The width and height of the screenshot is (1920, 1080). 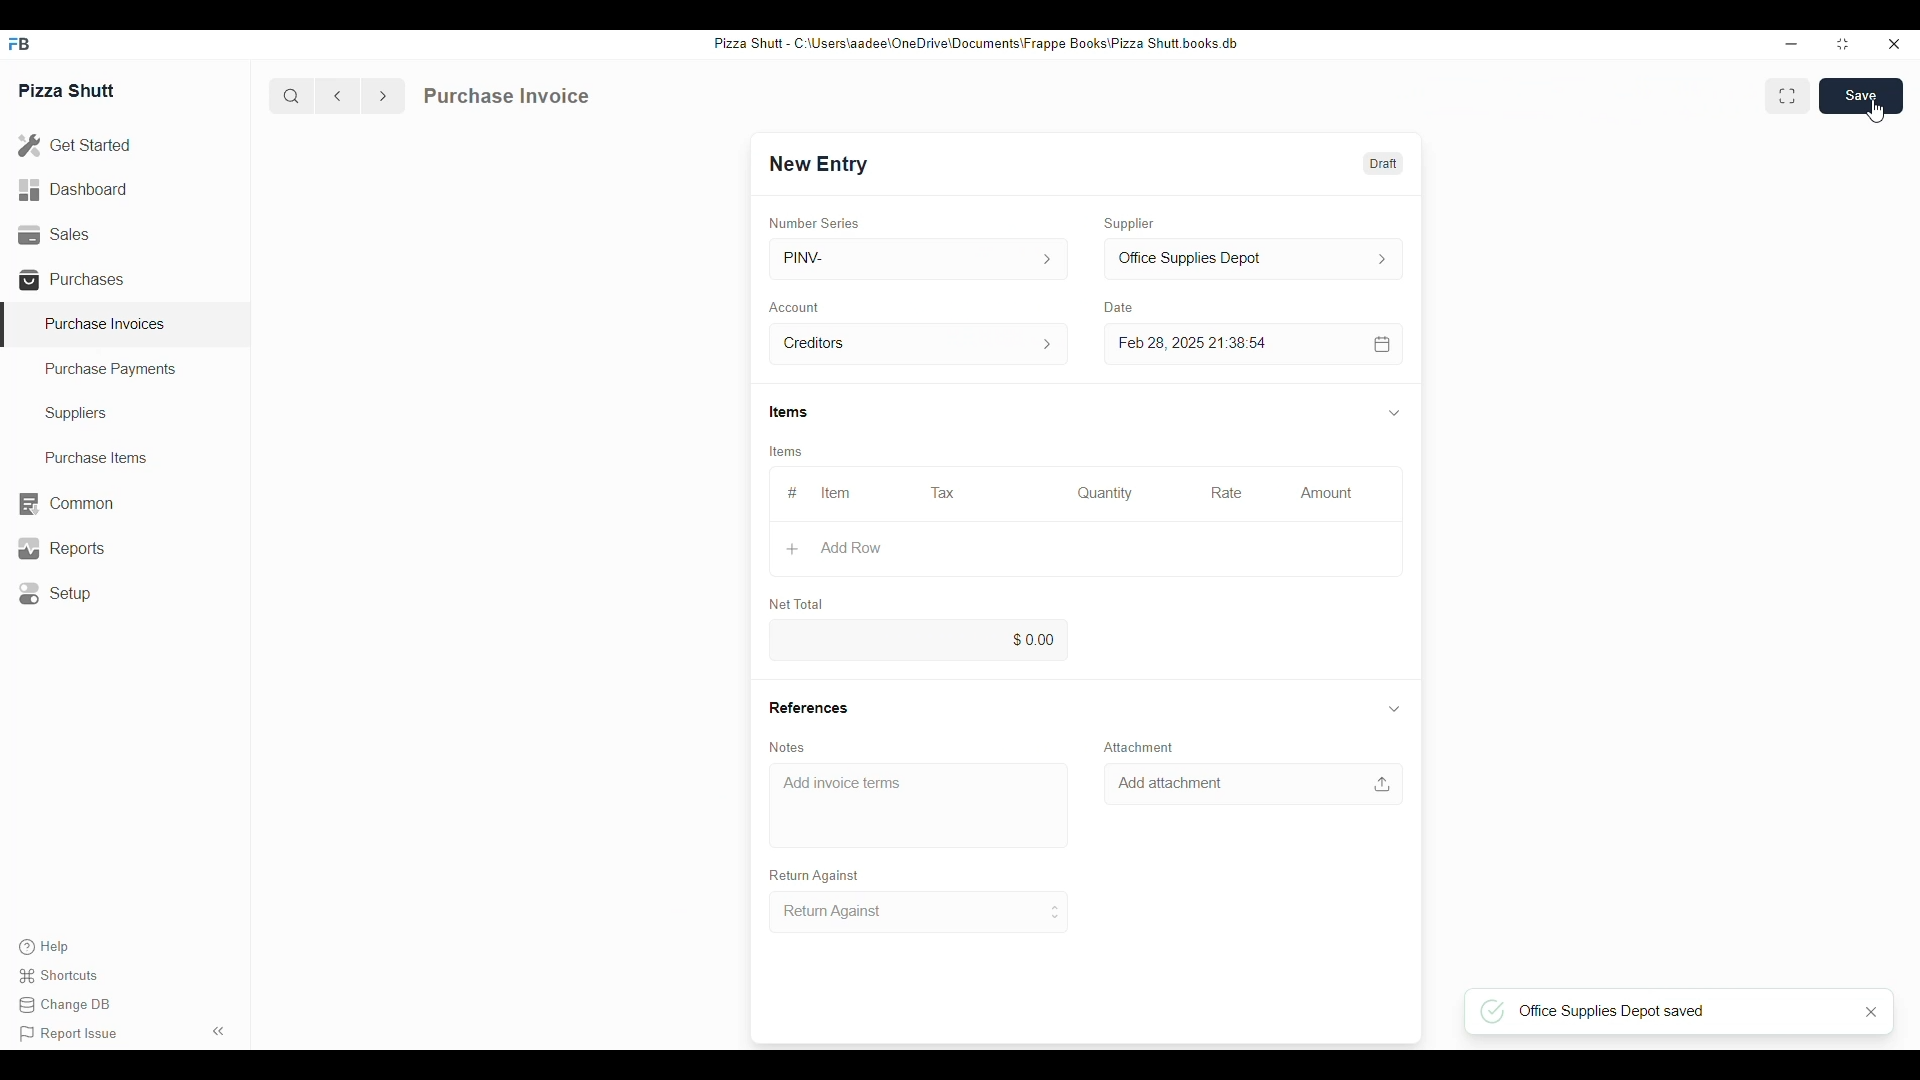 What do you see at coordinates (787, 453) in the screenshot?
I see `Items` at bounding box center [787, 453].